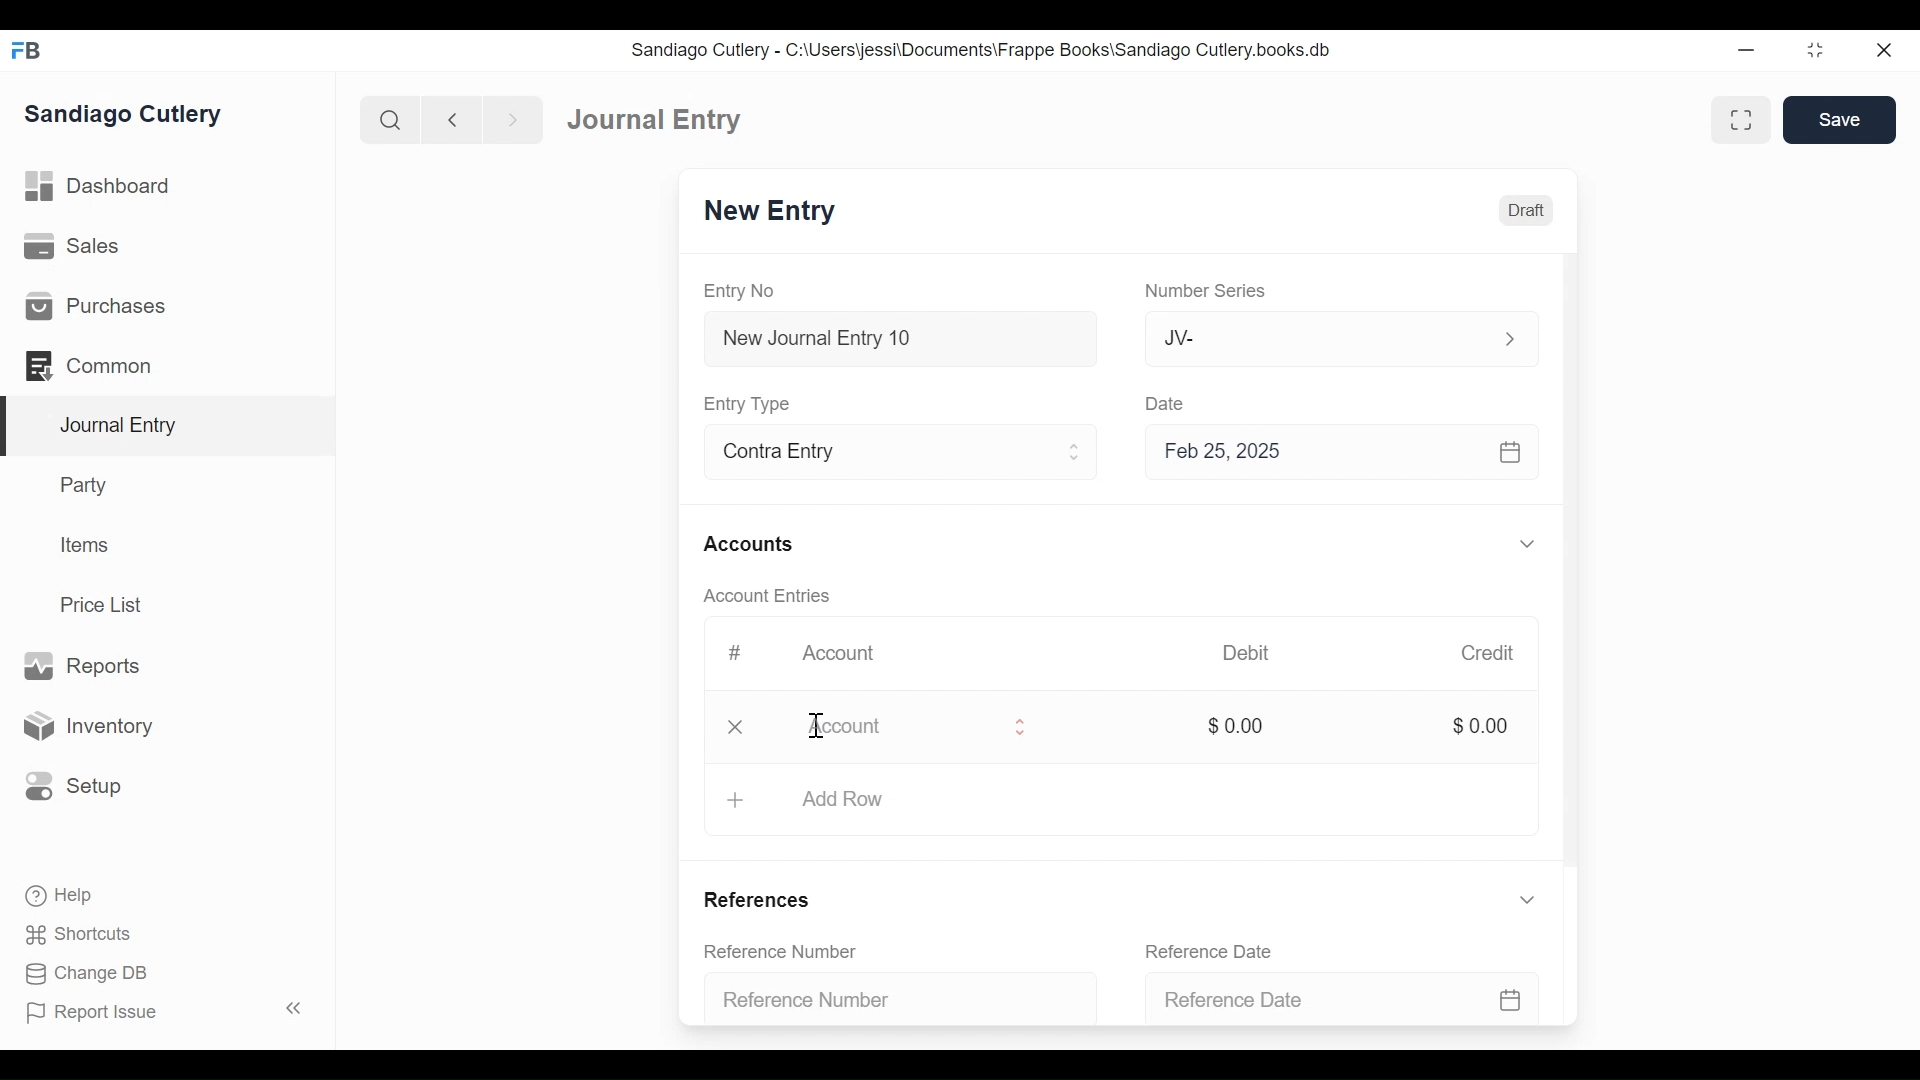  I want to click on +, so click(735, 798).